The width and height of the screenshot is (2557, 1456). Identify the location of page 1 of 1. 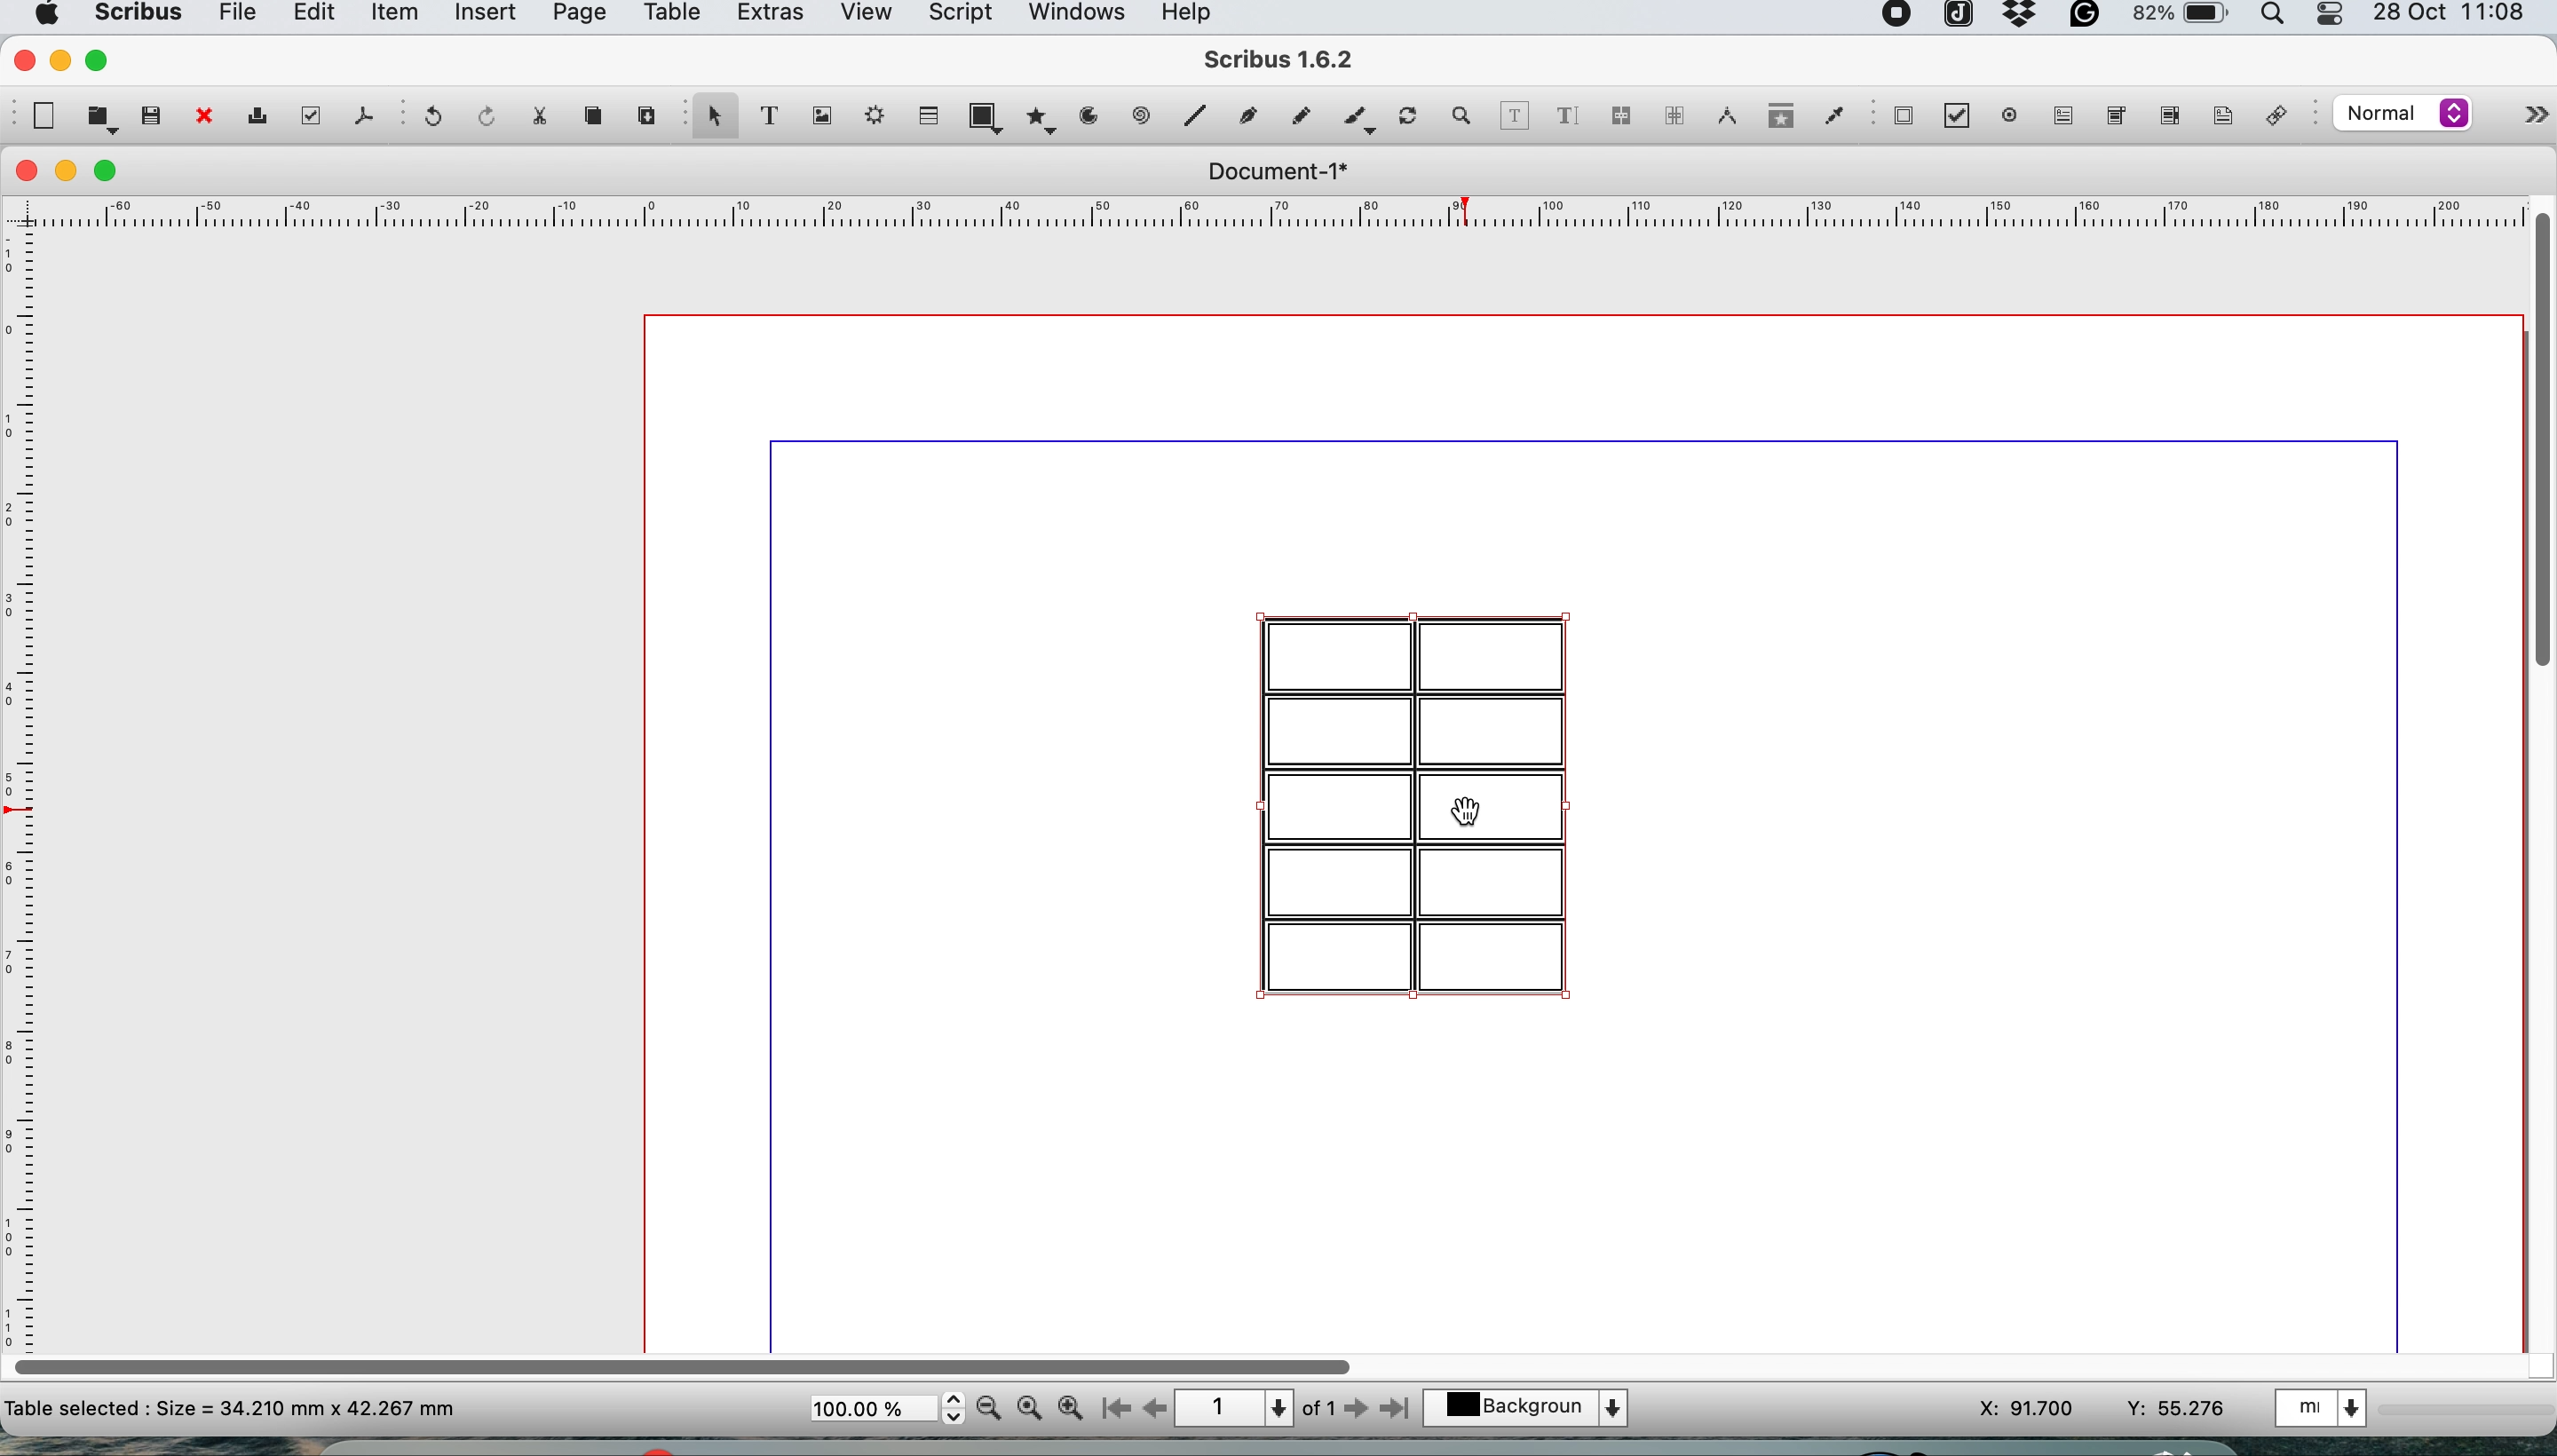
(1254, 1409).